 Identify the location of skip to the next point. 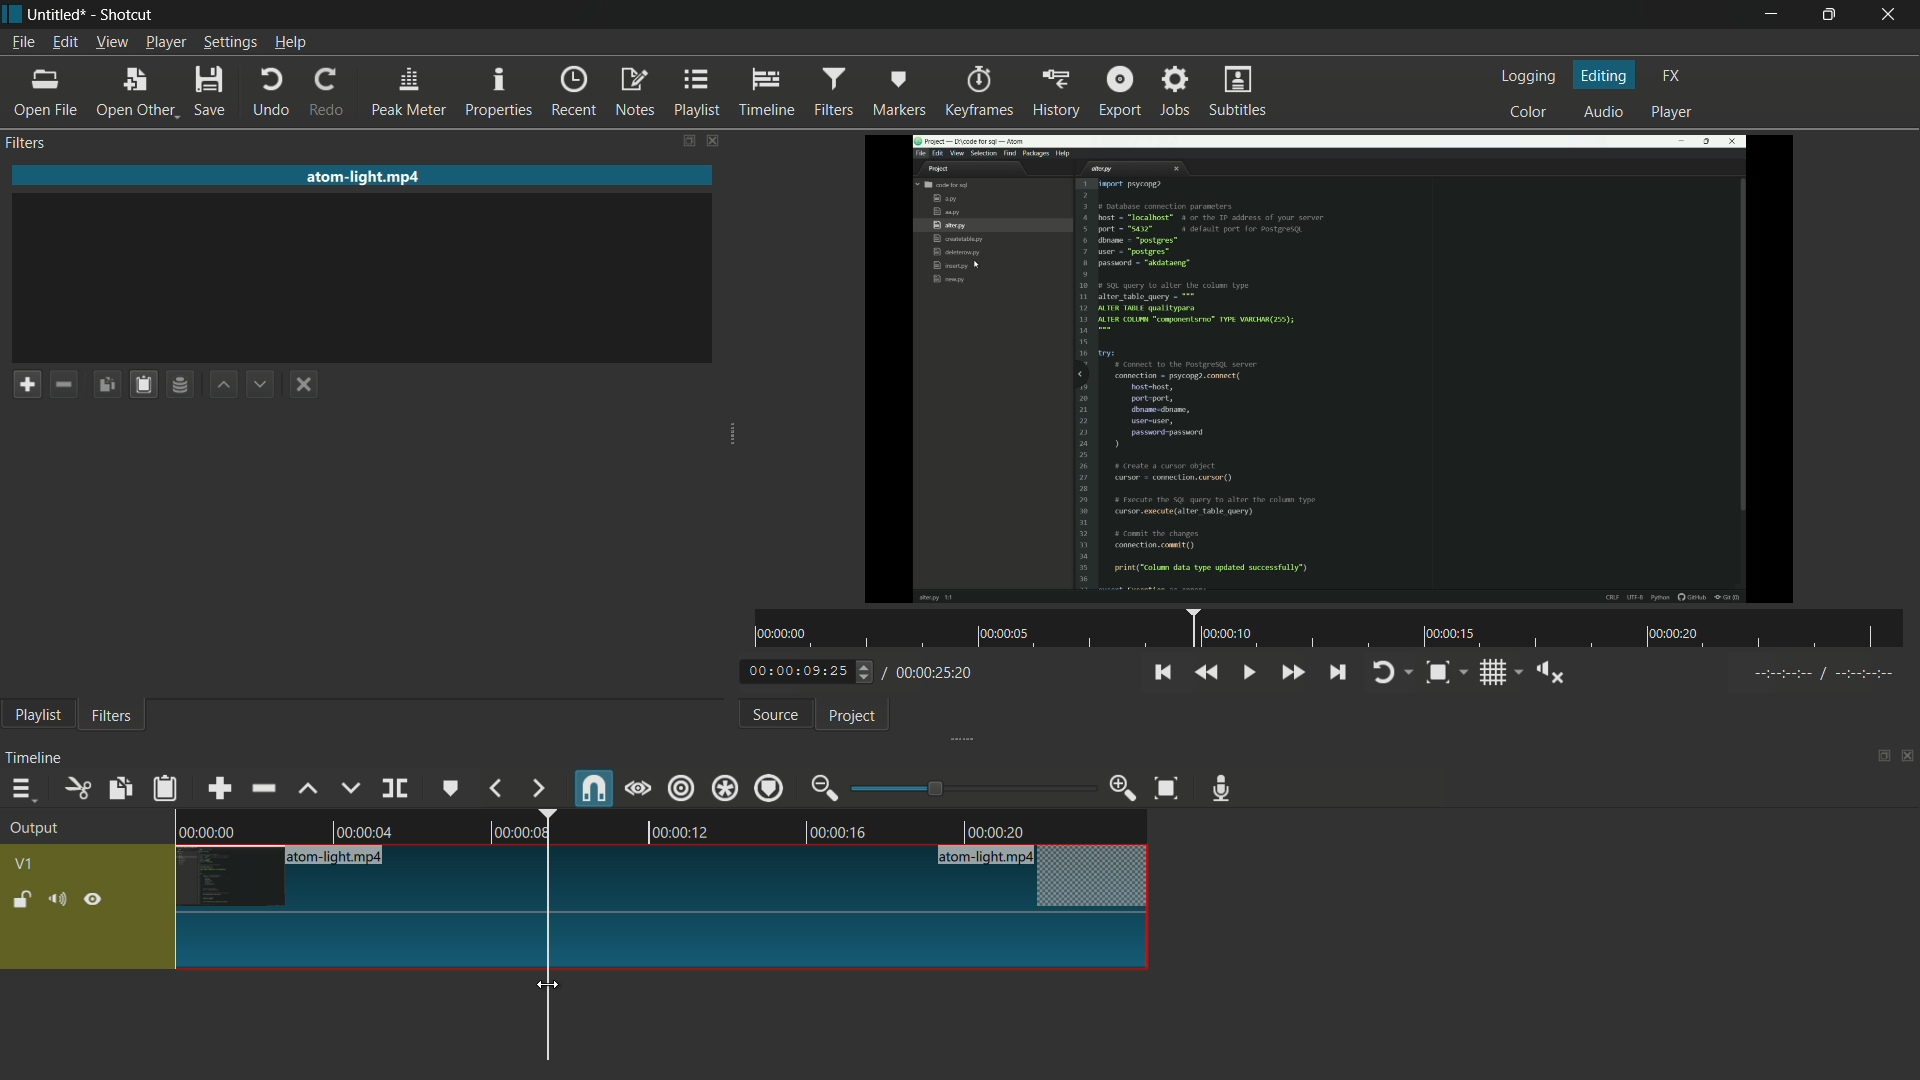
(1340, 674).